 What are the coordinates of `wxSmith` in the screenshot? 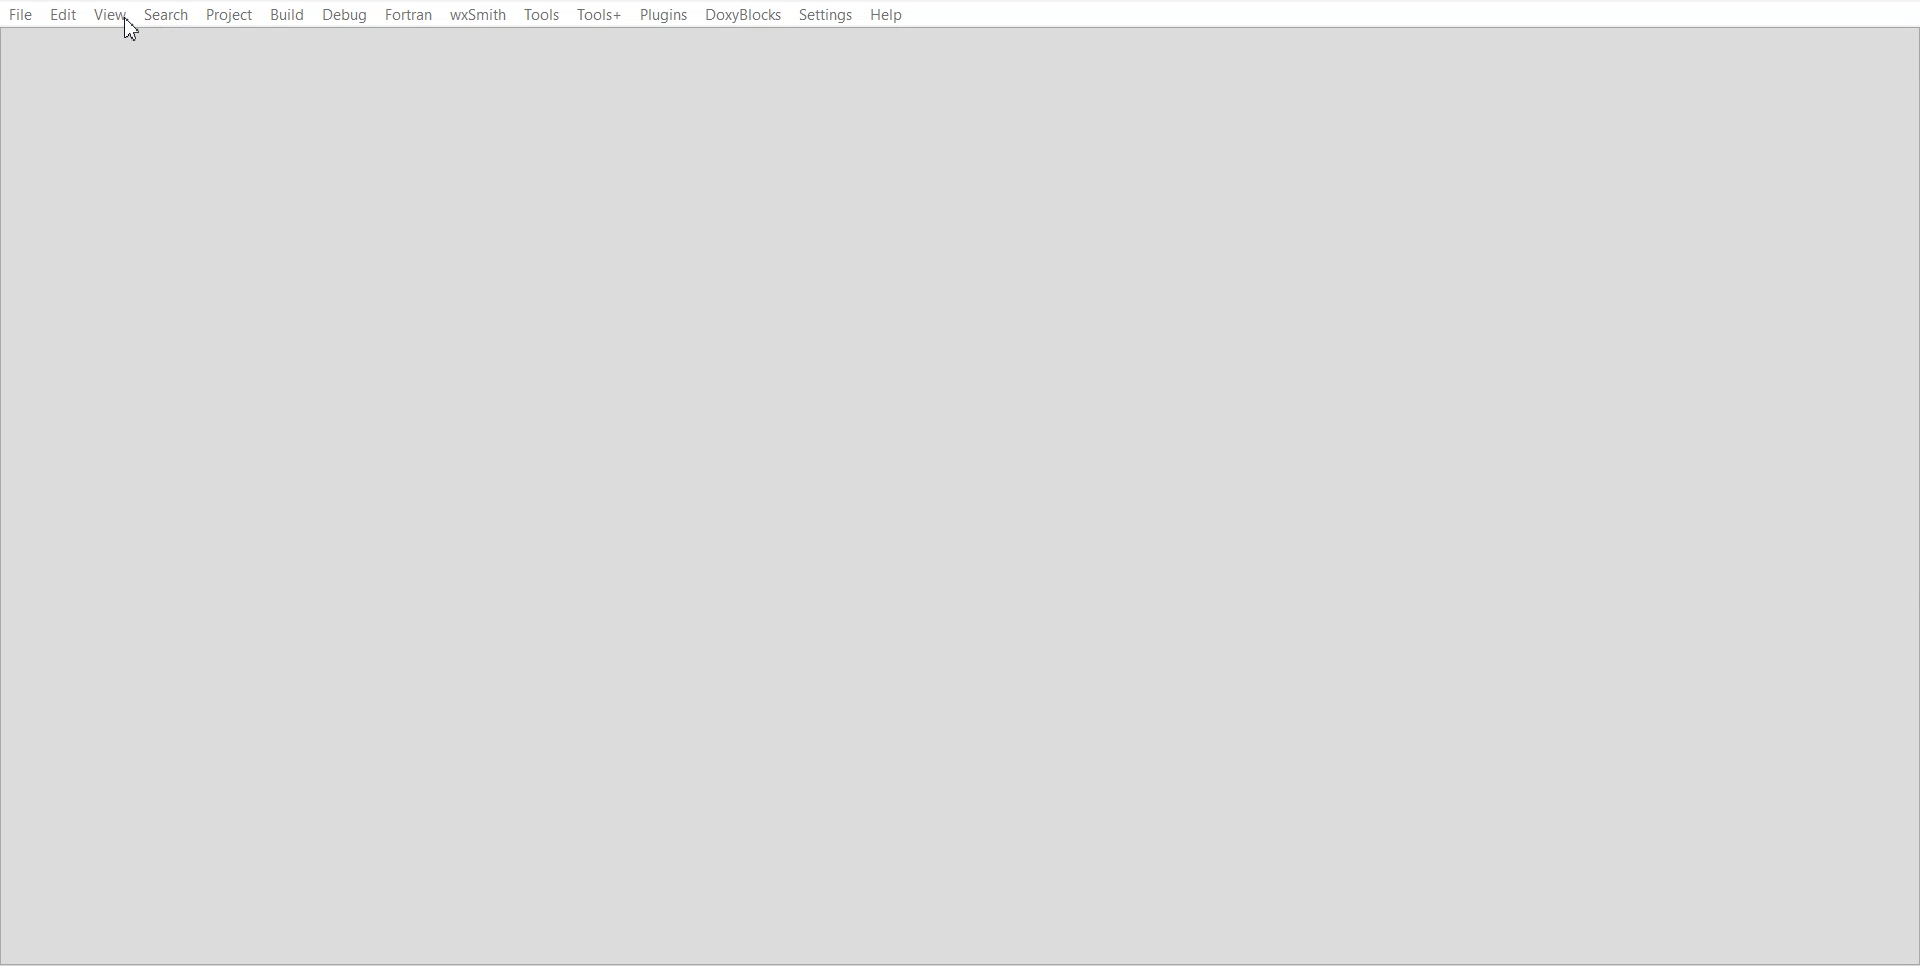 It's located at (478, 15).